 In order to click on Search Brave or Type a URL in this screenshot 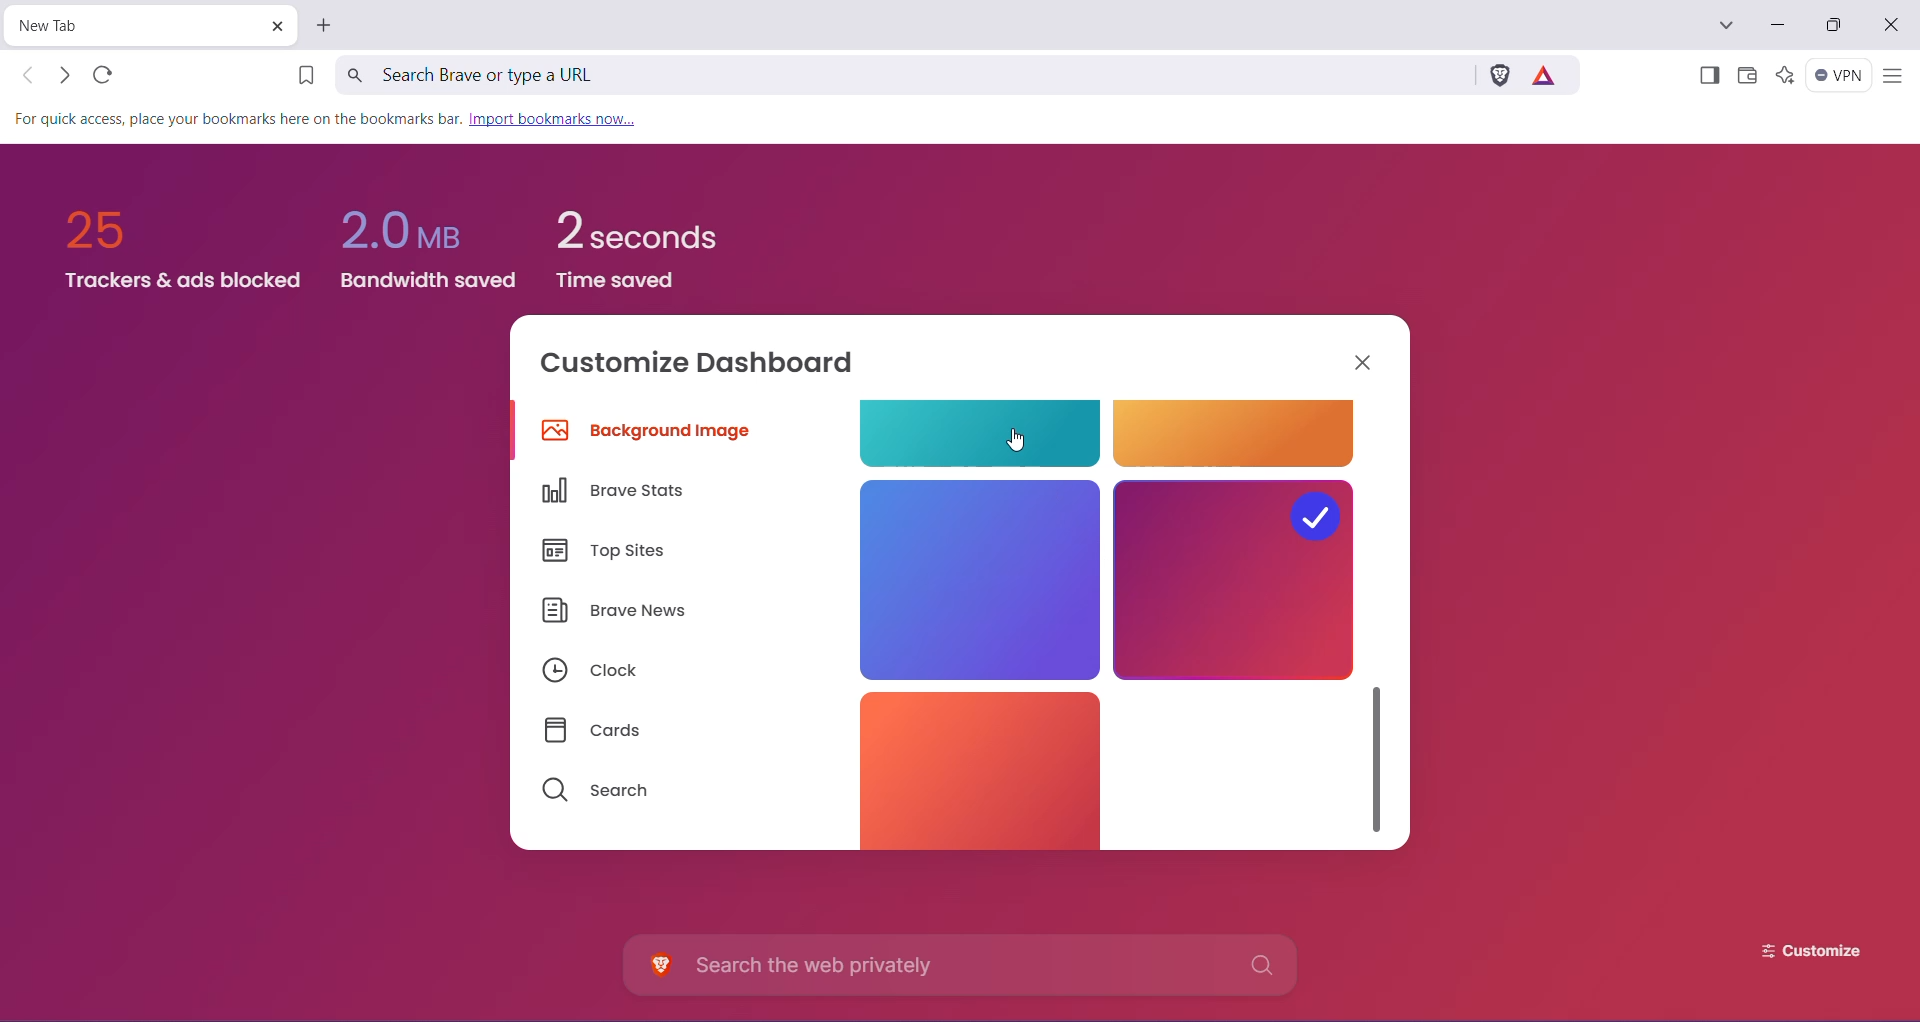, I will do `click(901, 74)`.